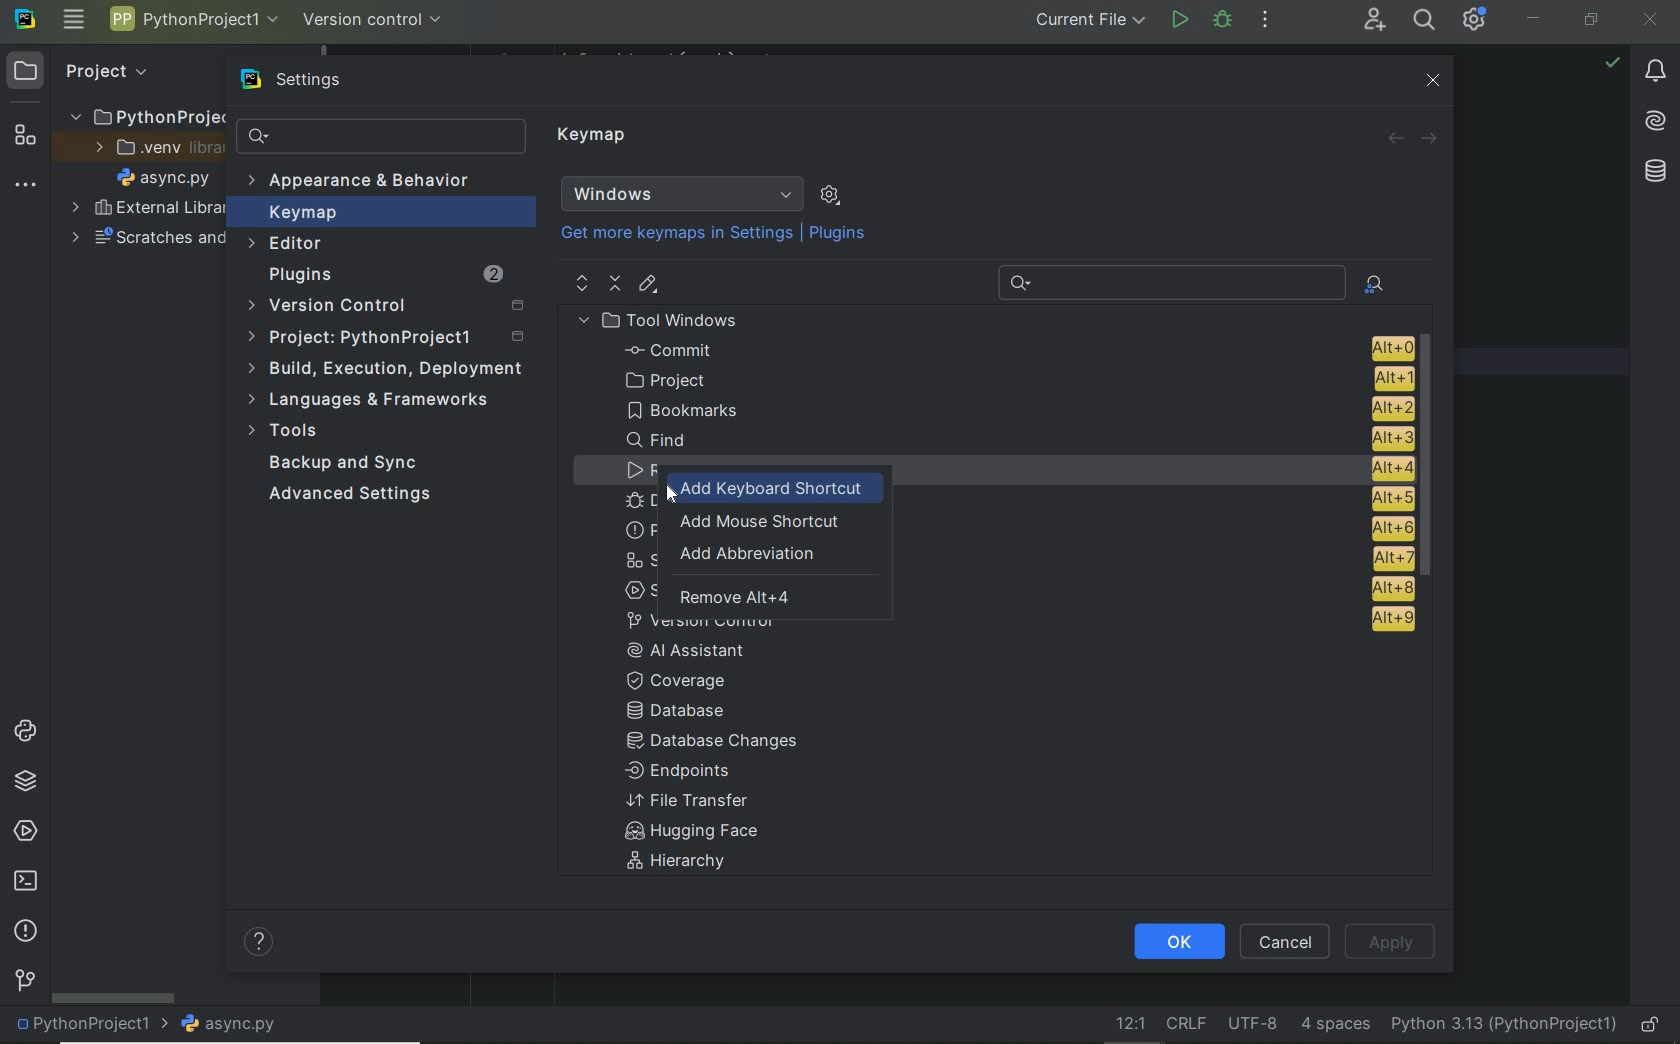 The image size is (1680, 1044). Describe the element at coordinates (1431, 80) in the screenshot. I see `close` at that location.